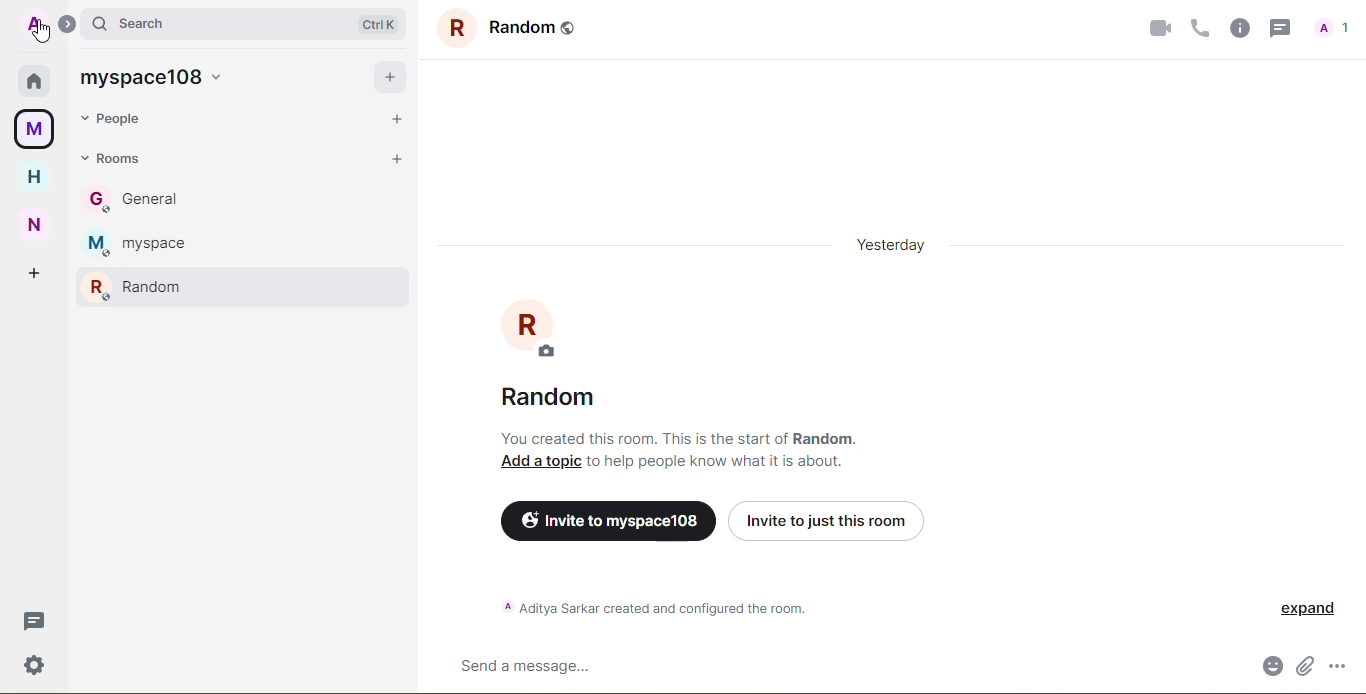 The height and width of the screenshot is (694, 1366). Describe the element at coordinates (137, 23) in the screenshot. I see `search` at that location.